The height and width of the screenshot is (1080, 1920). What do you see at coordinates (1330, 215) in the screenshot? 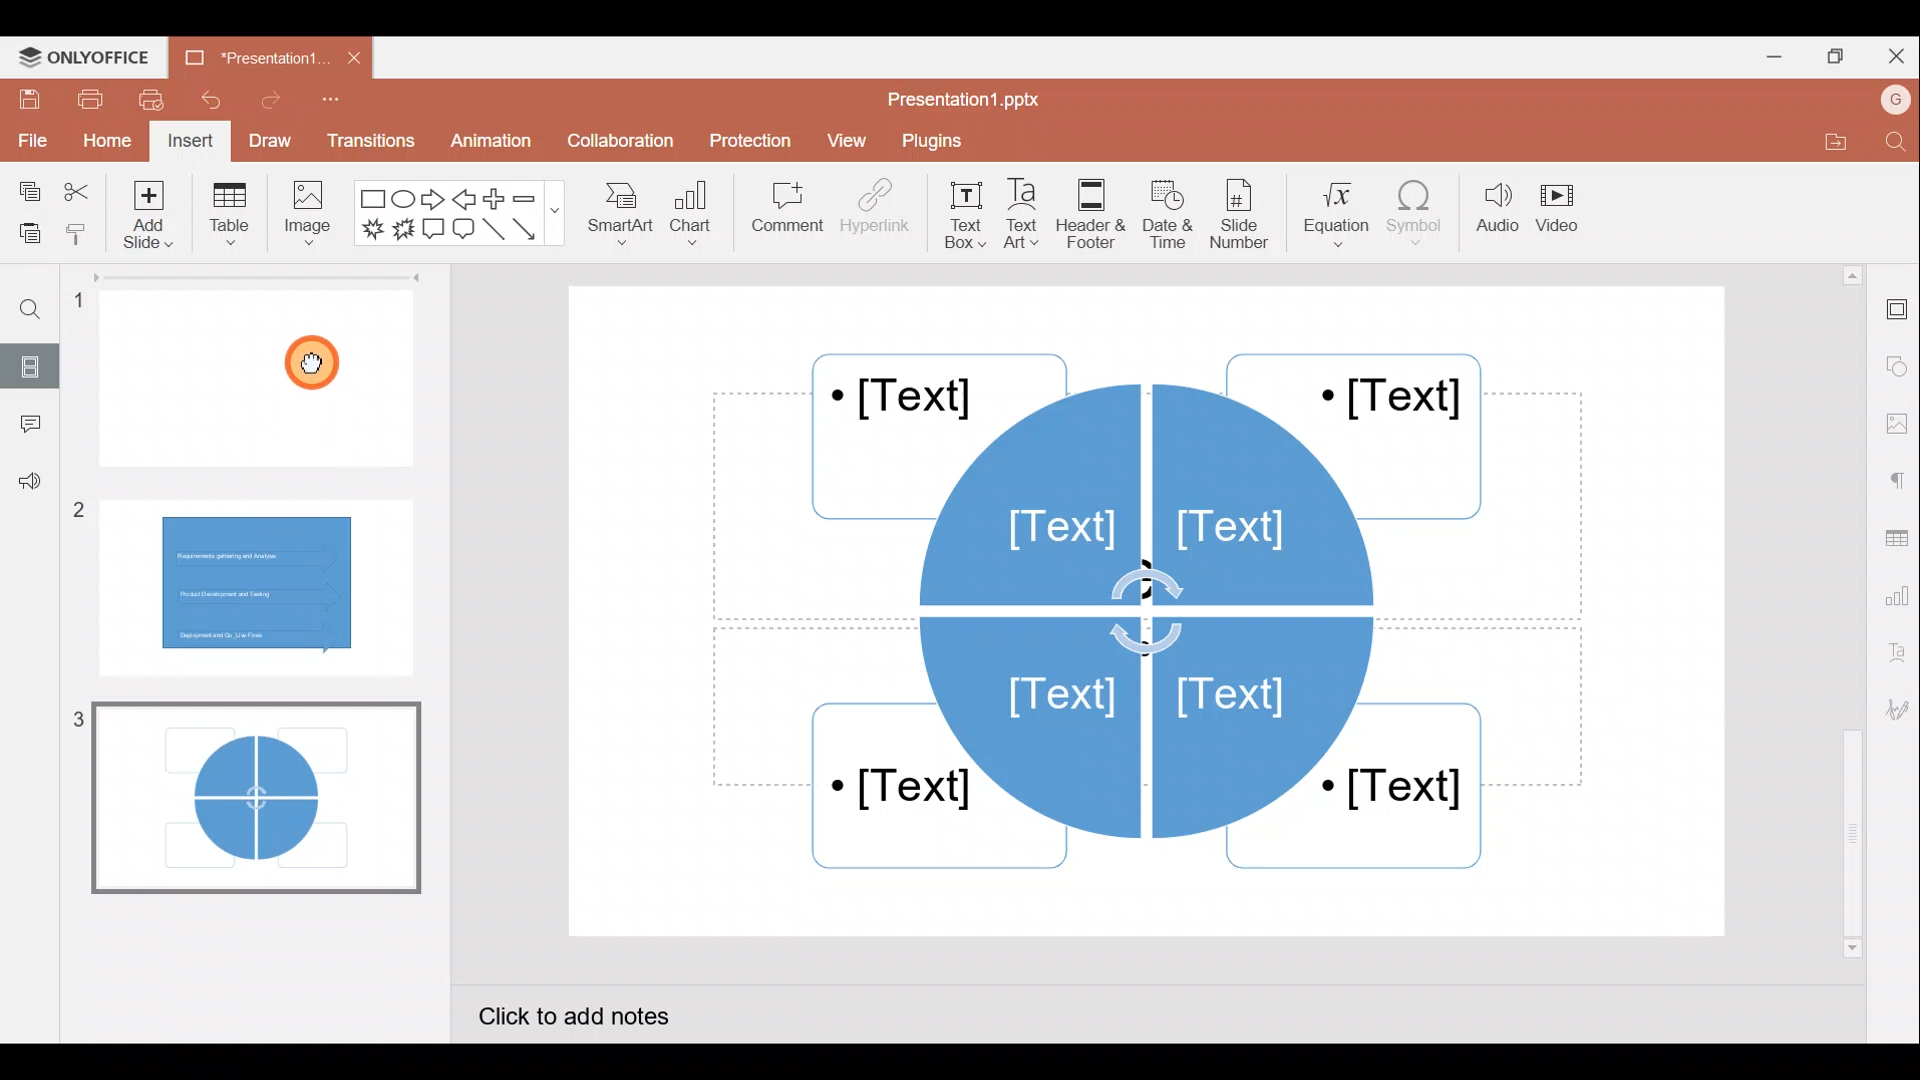
I see `Equation` at bounding box center [1330, 215].